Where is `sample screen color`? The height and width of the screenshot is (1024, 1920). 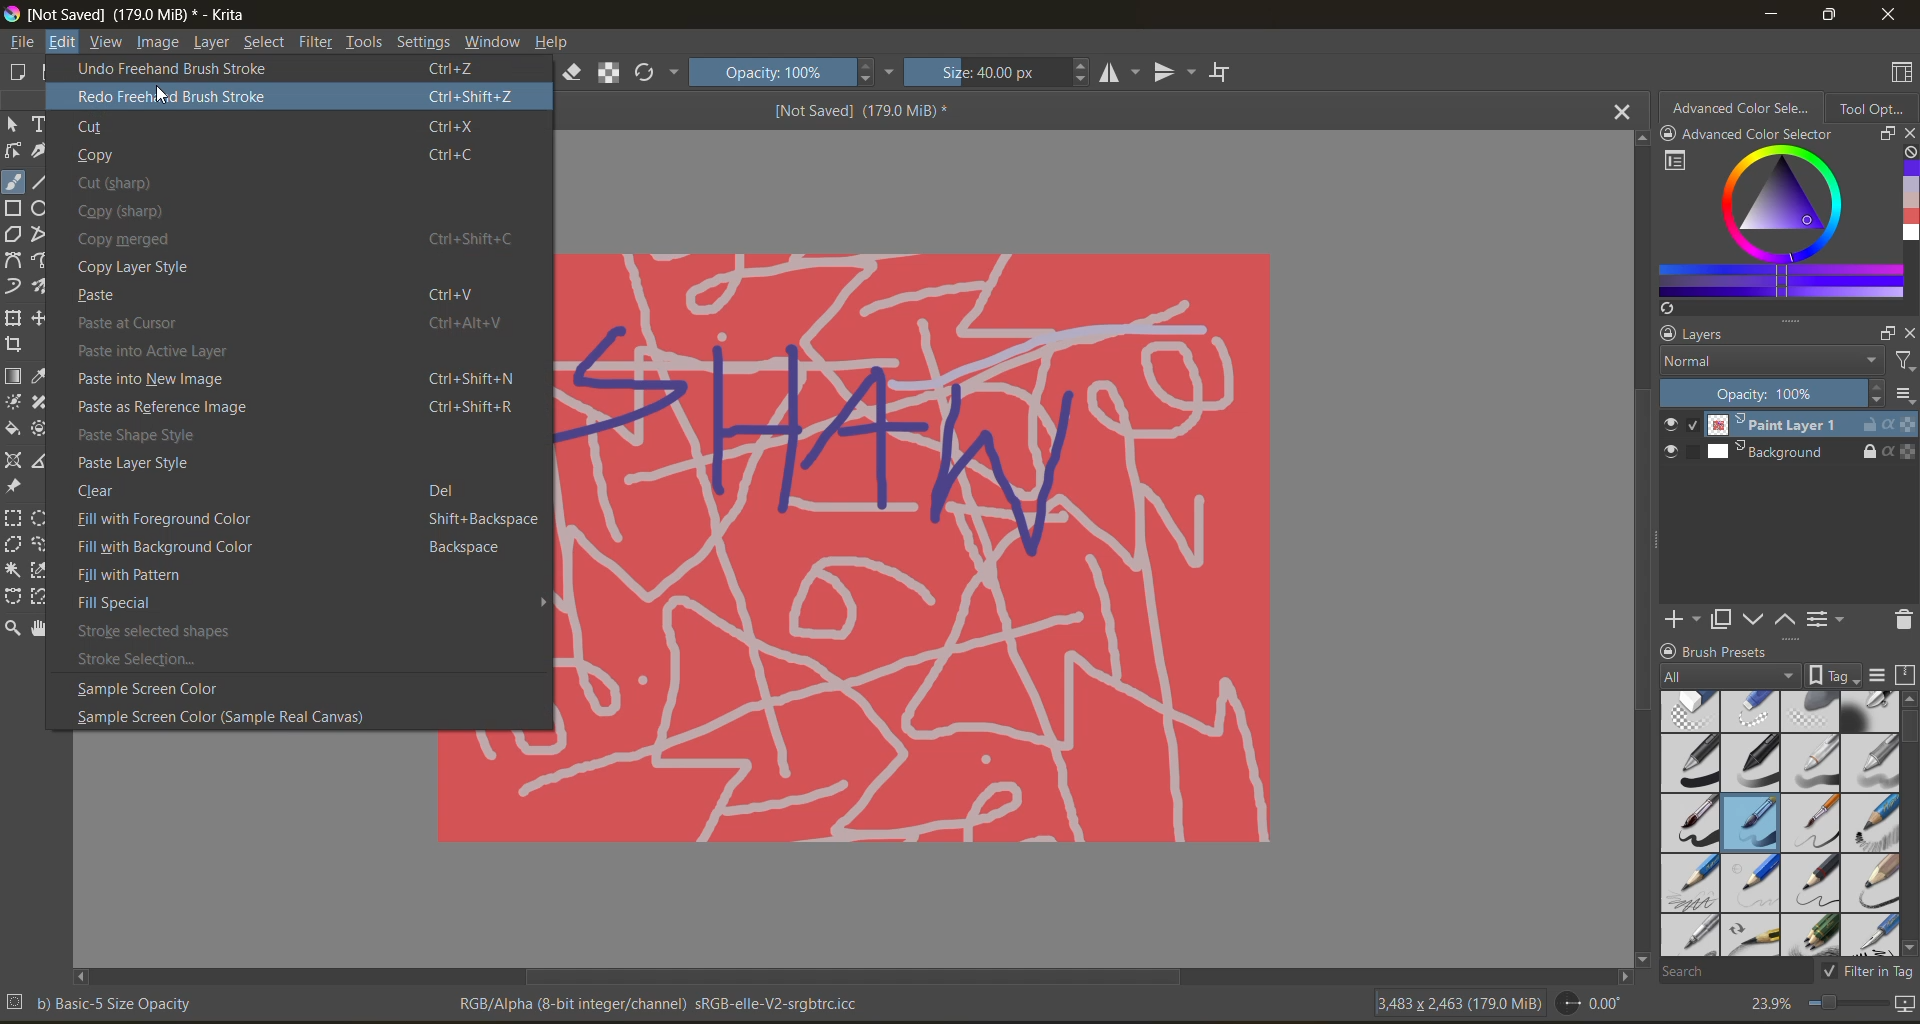 sample screen color is located at coordinates (149, 688).